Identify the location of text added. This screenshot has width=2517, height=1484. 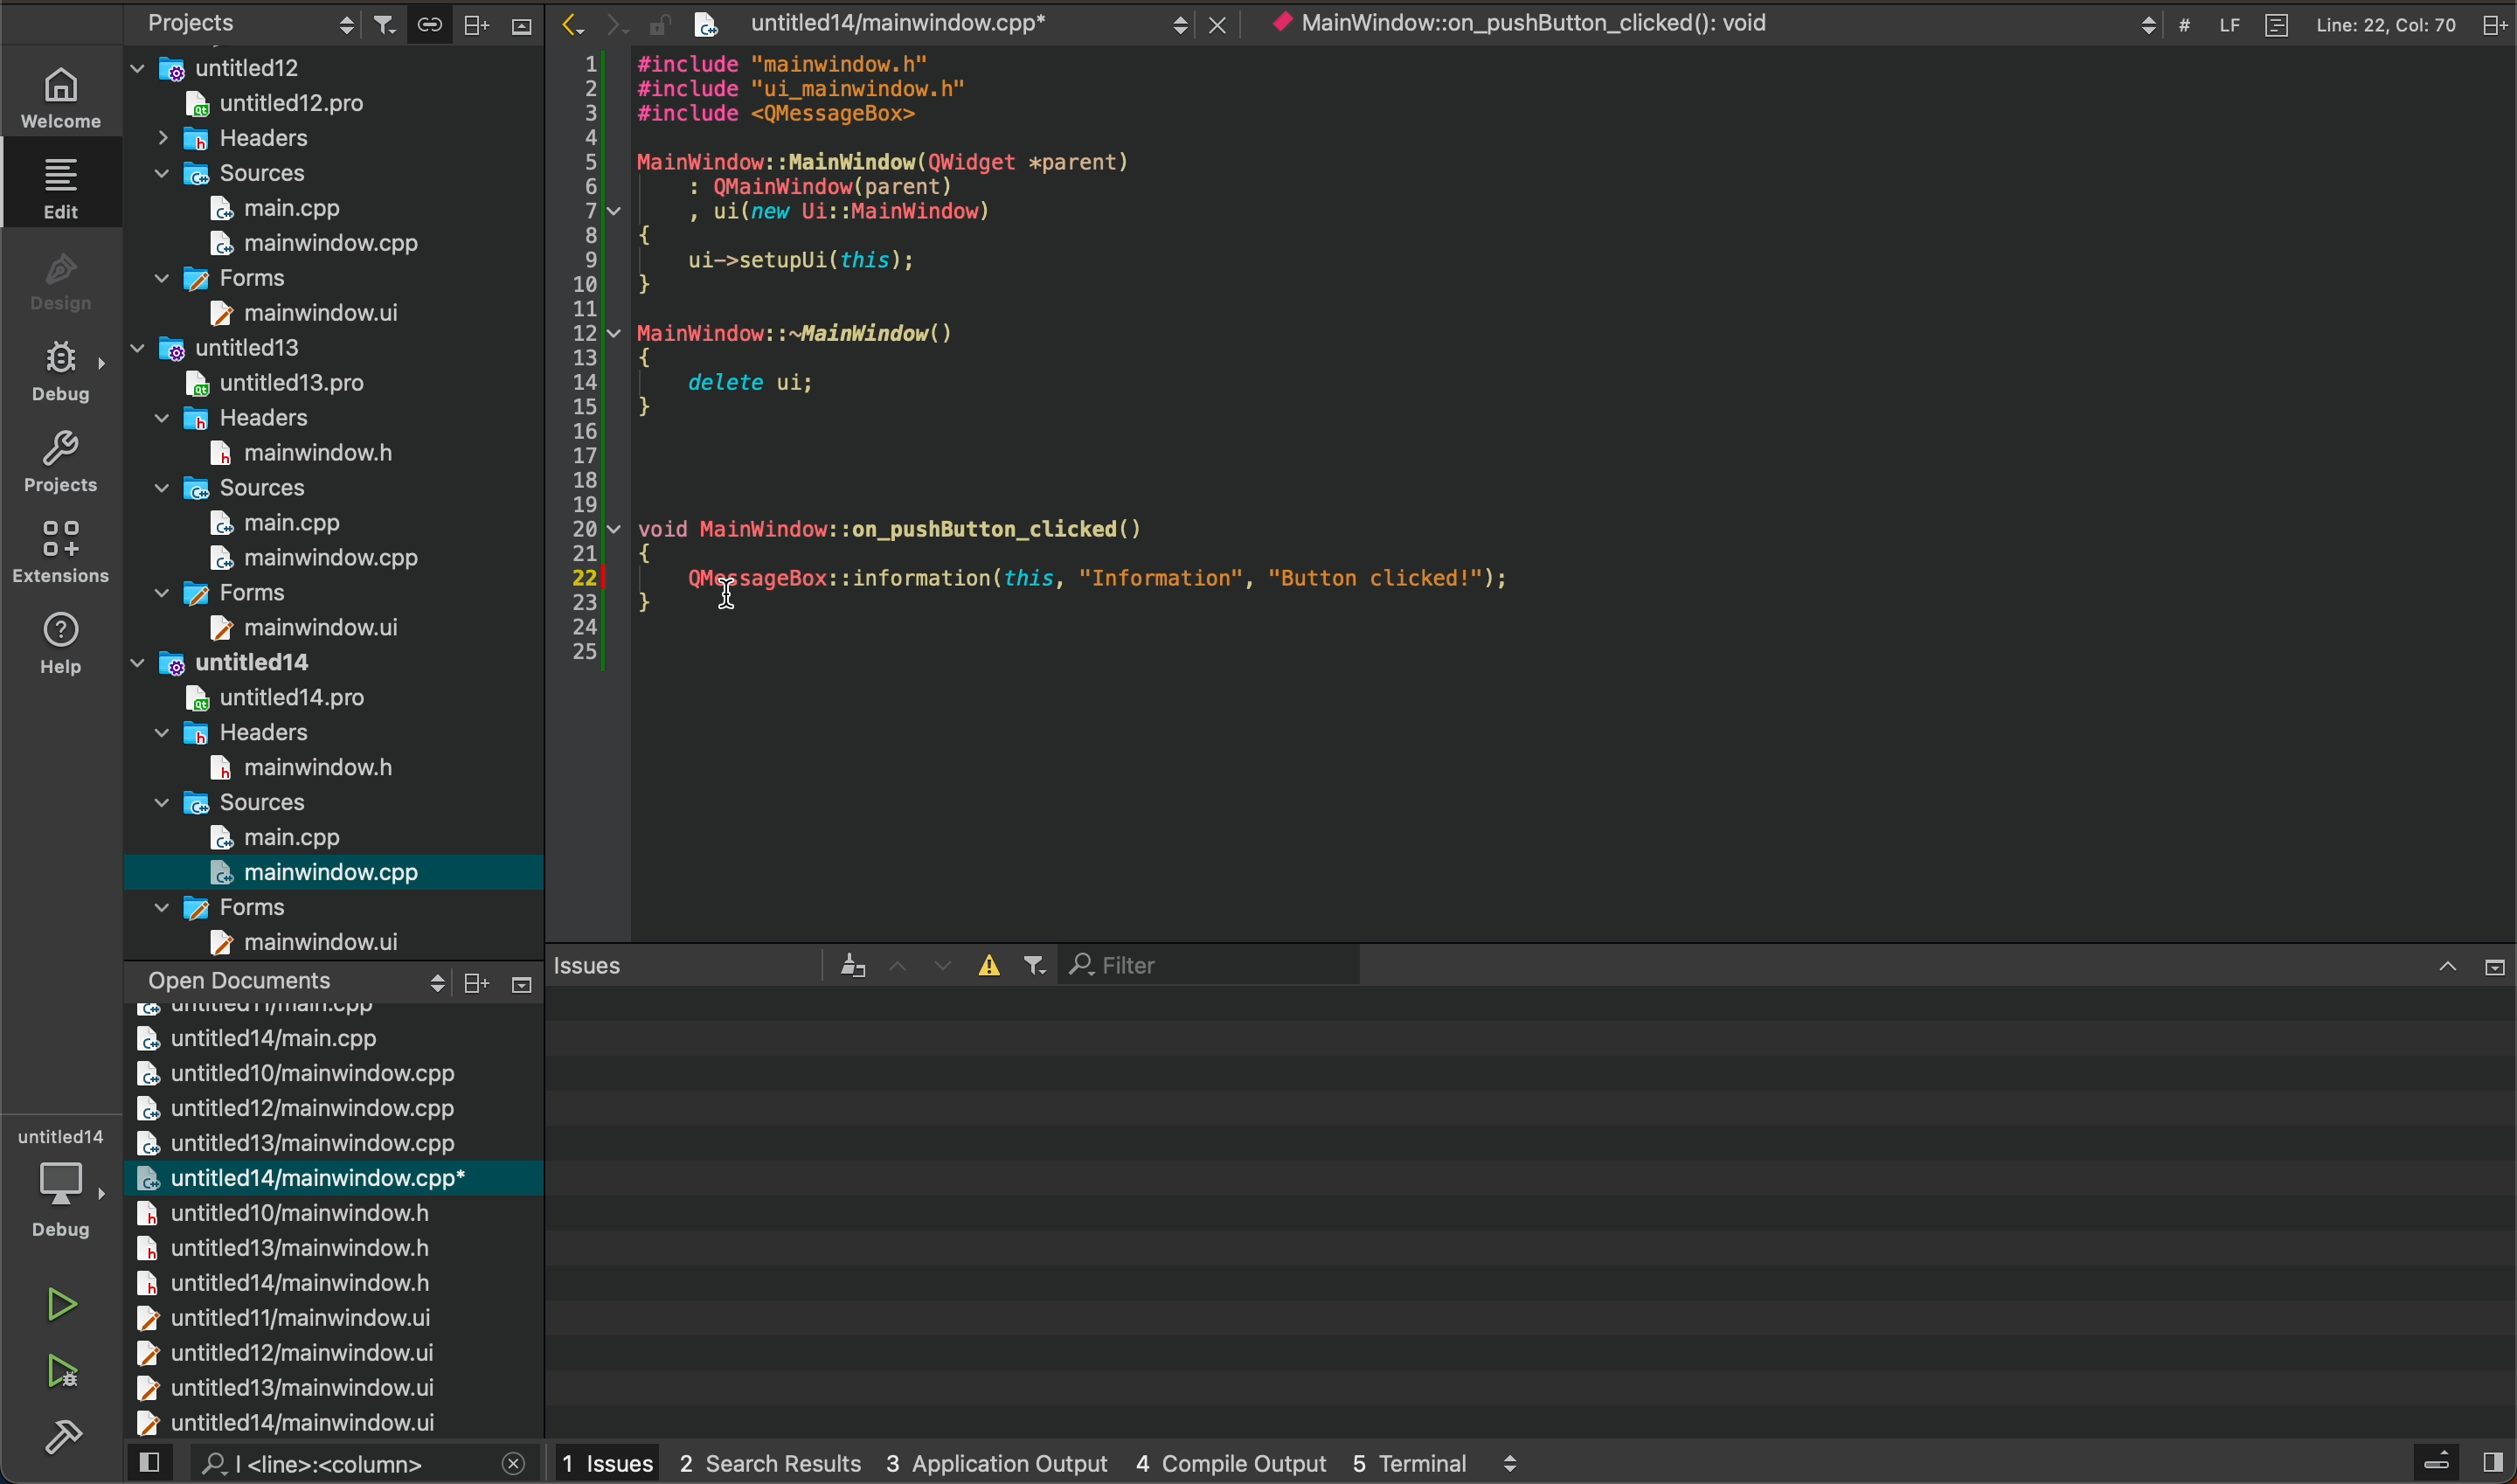
(1179, 578).